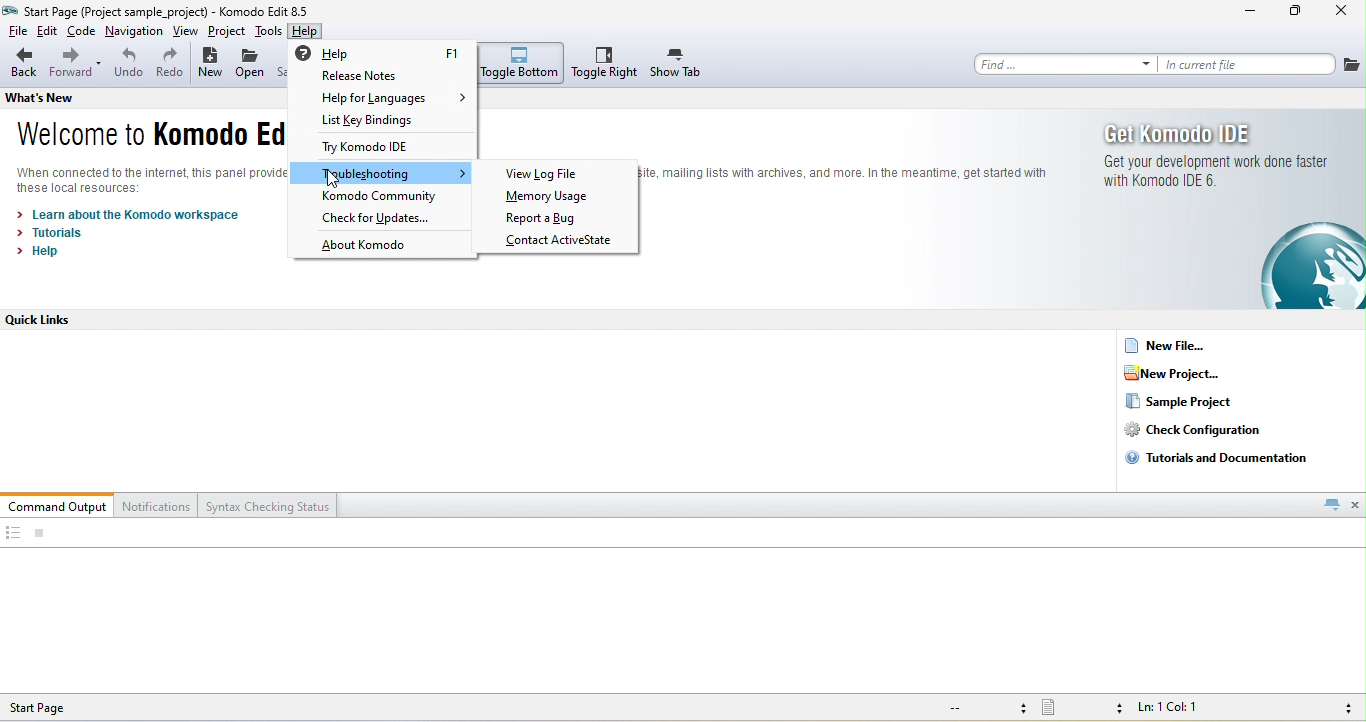 Image resolution: width=1366 pixels, height=722 pixels. I want to click on ln 1, col 1, so click(1173, 709).